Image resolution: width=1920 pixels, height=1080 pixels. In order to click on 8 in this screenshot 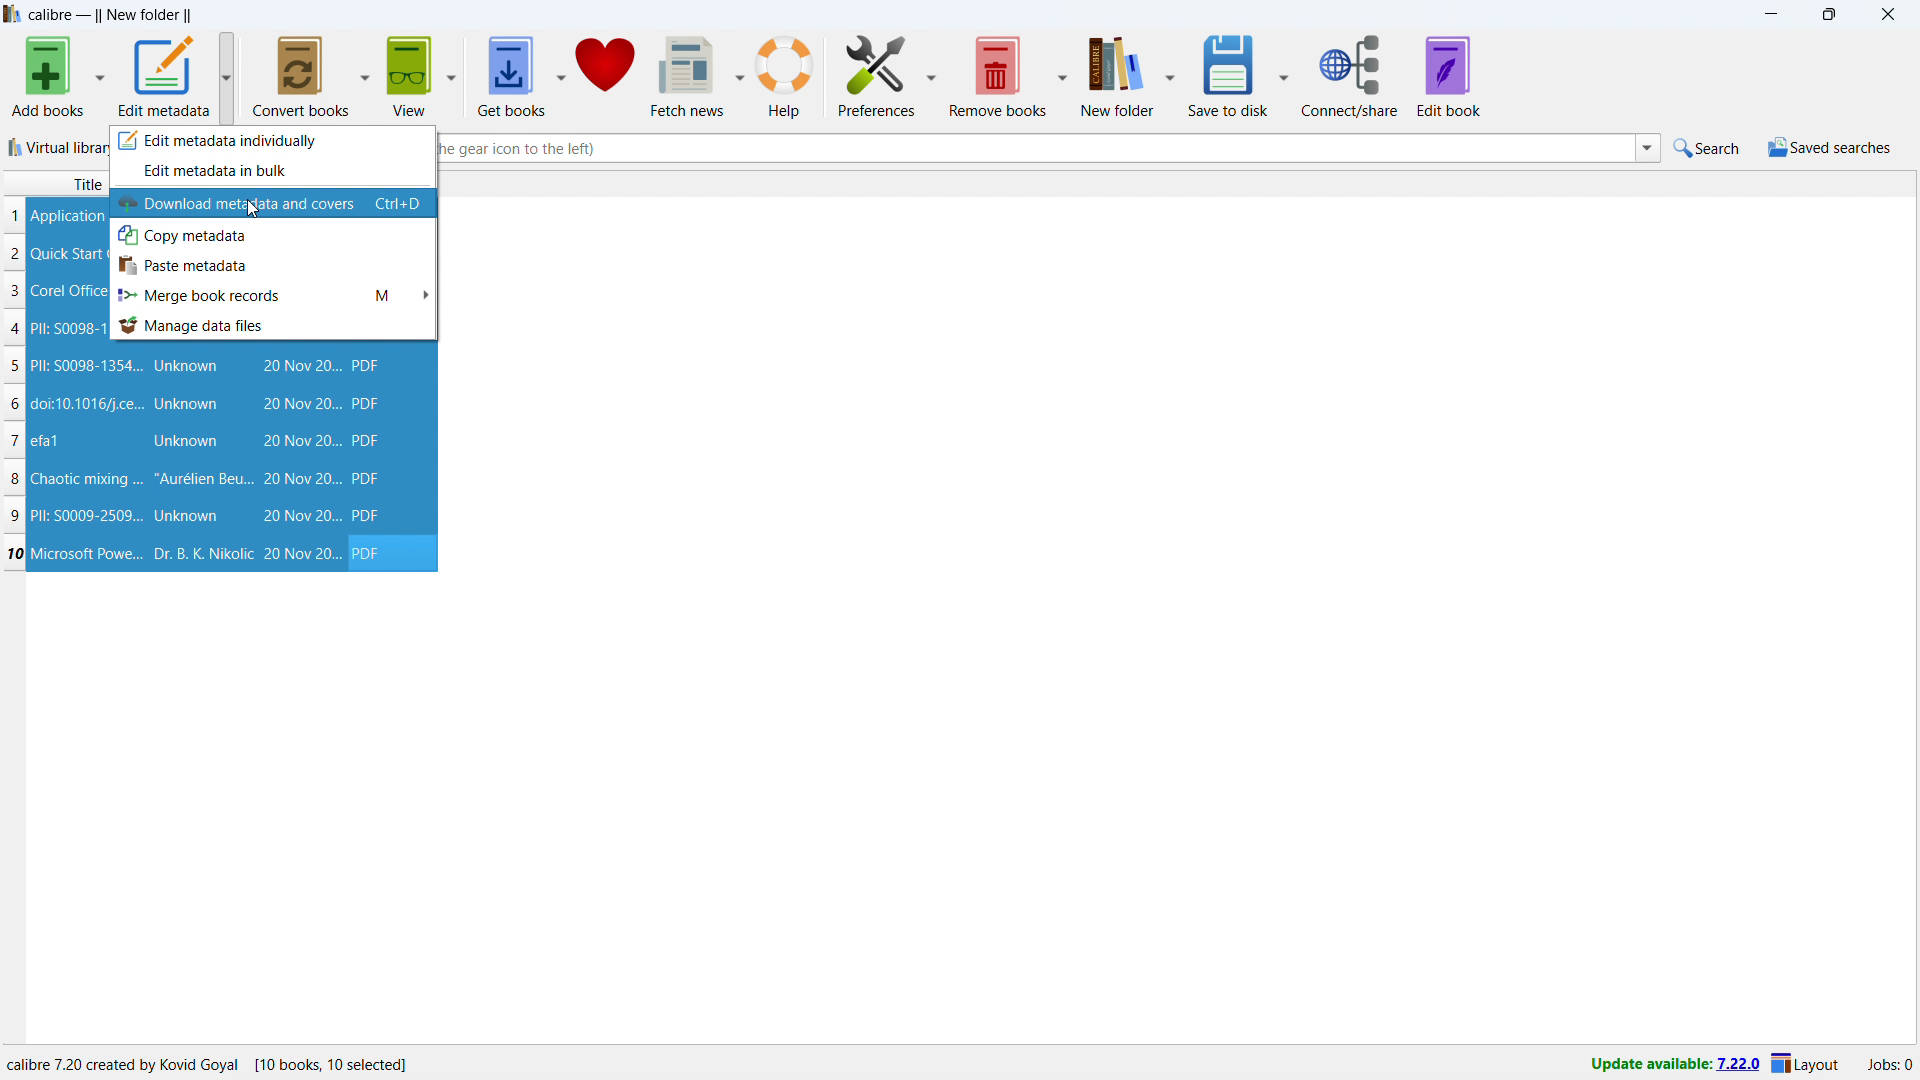, I will do `click(14, 479)`.